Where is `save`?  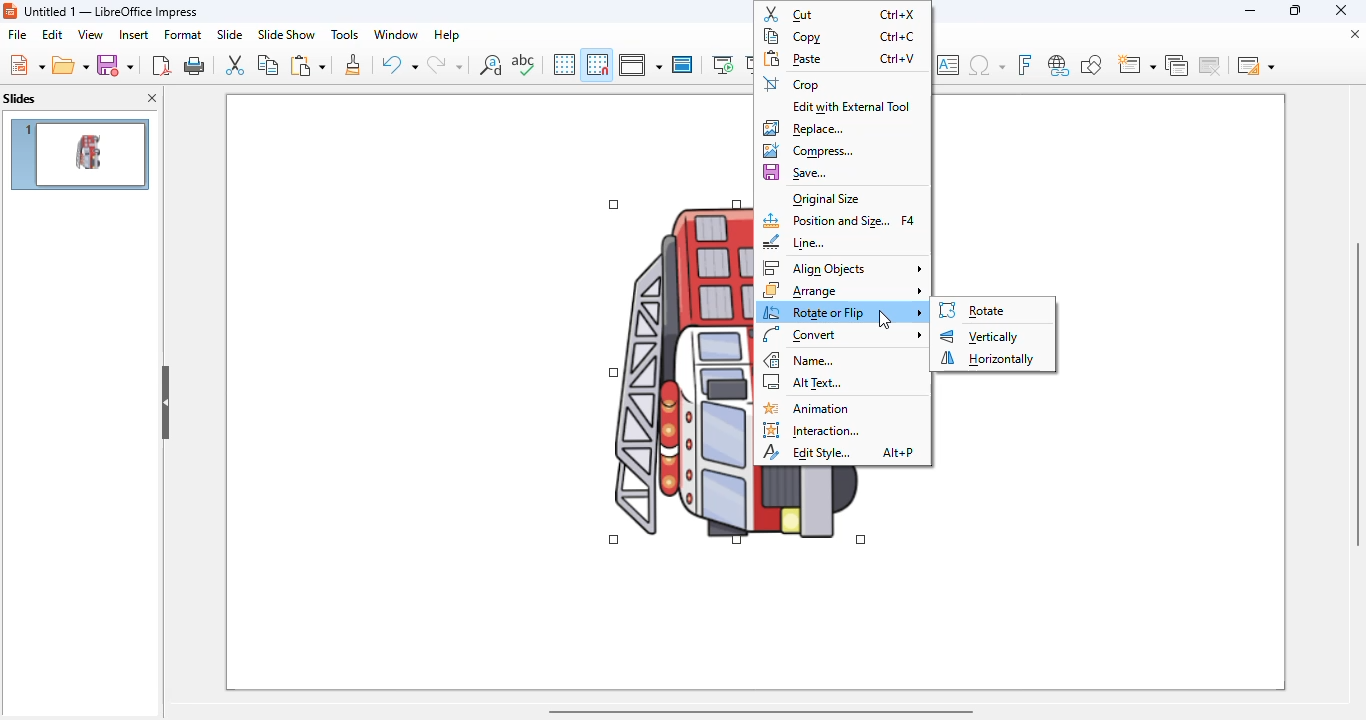
save is located at coordinates (797, 172).